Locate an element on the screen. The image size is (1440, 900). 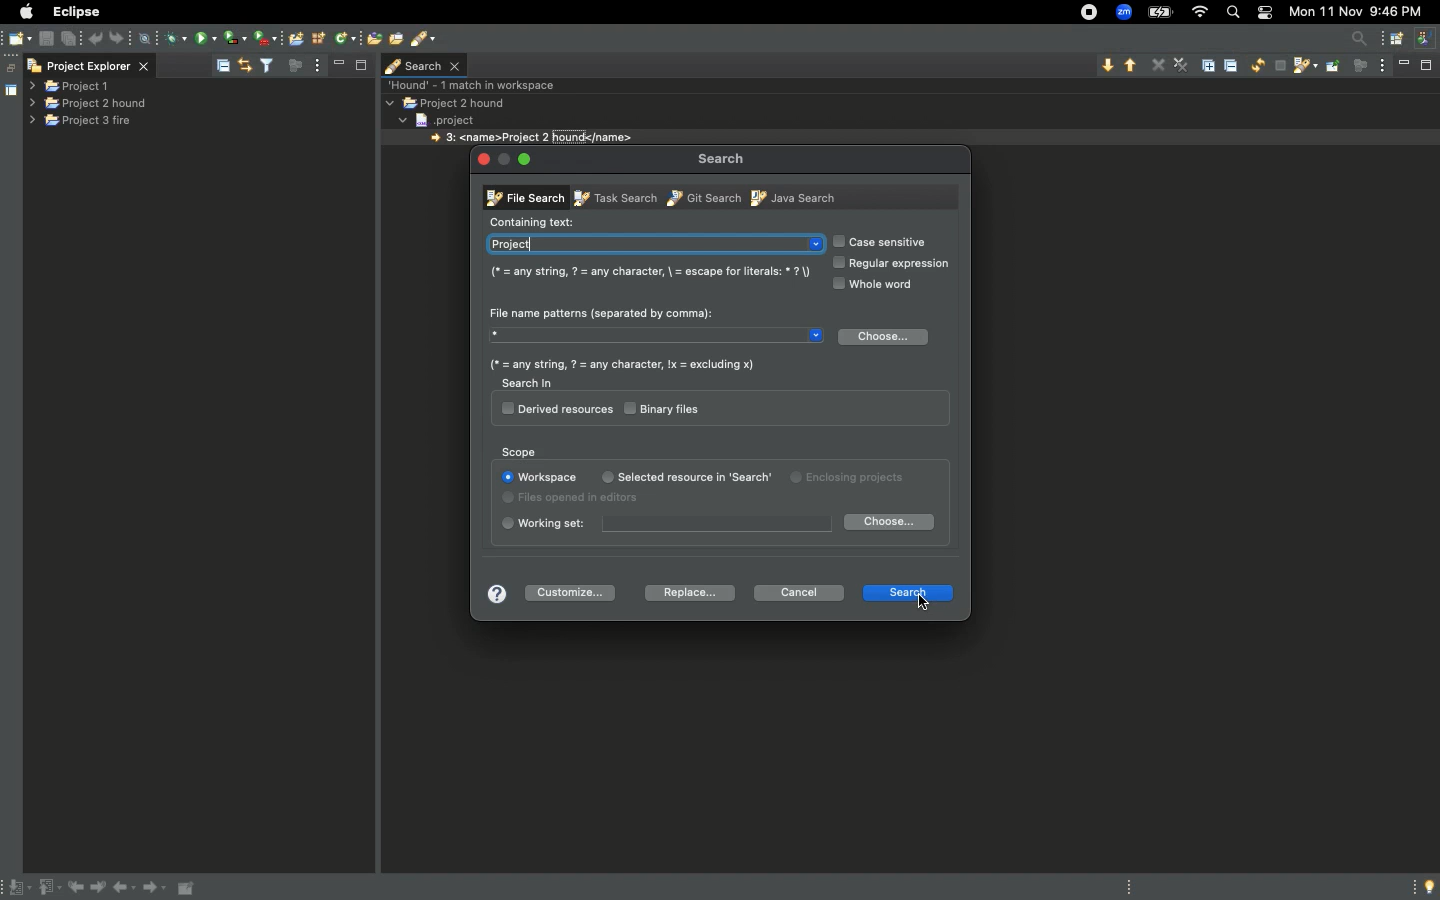
Expand all is located at coordinates (1212, 64).